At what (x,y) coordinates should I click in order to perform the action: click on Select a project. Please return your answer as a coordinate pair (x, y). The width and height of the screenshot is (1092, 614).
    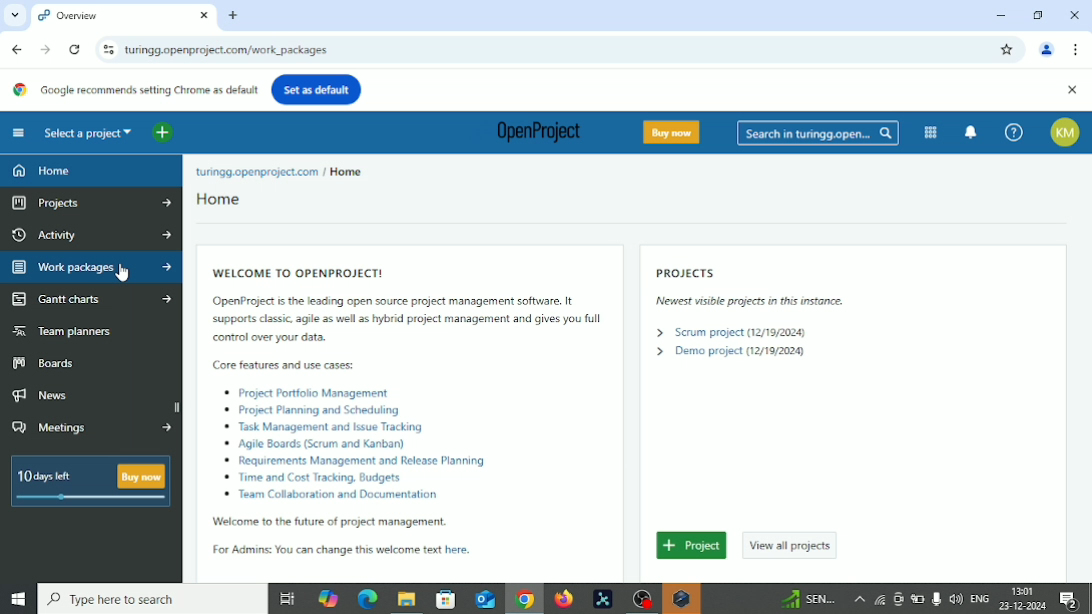
    Looking at the image, I should click on (89, 132).